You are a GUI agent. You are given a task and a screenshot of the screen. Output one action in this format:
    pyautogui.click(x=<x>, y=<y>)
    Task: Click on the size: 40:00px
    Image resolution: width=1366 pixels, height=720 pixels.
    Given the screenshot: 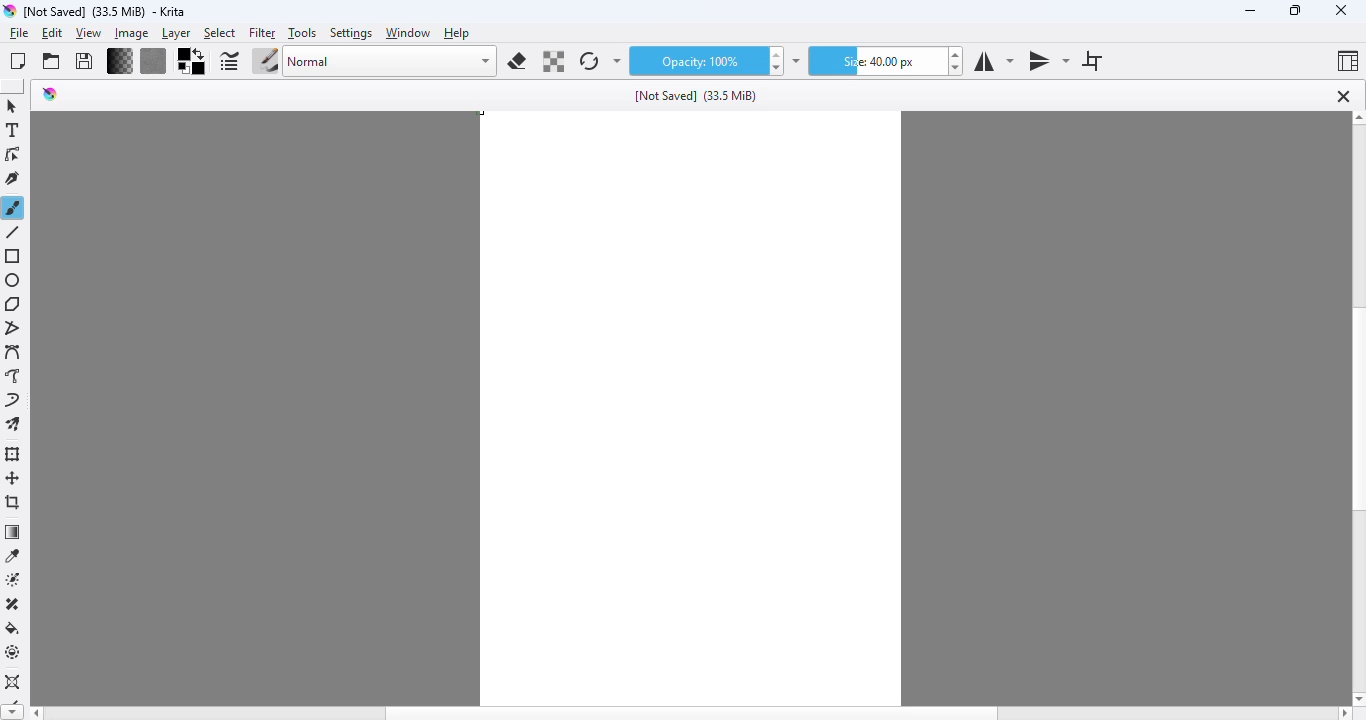 What is the action you would take?
    pyautogui.click(x=878, y=61)
    